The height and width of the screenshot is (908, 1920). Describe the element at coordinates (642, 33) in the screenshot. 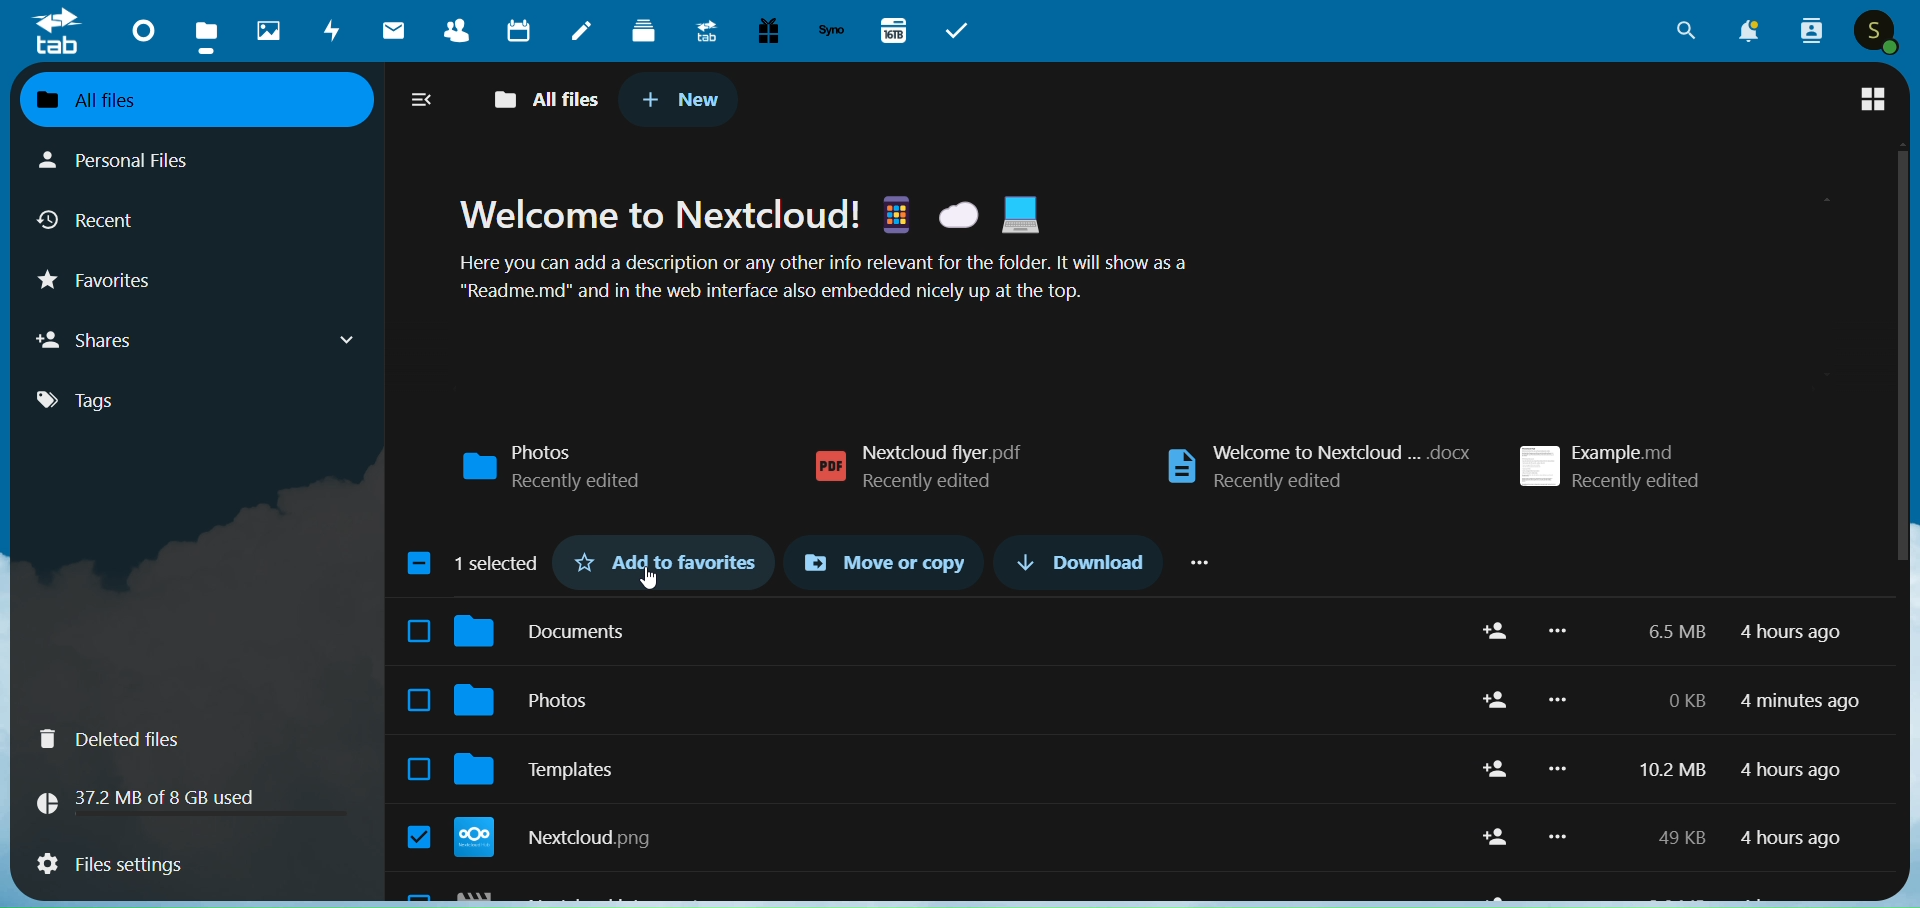

I see `deck` at that location.